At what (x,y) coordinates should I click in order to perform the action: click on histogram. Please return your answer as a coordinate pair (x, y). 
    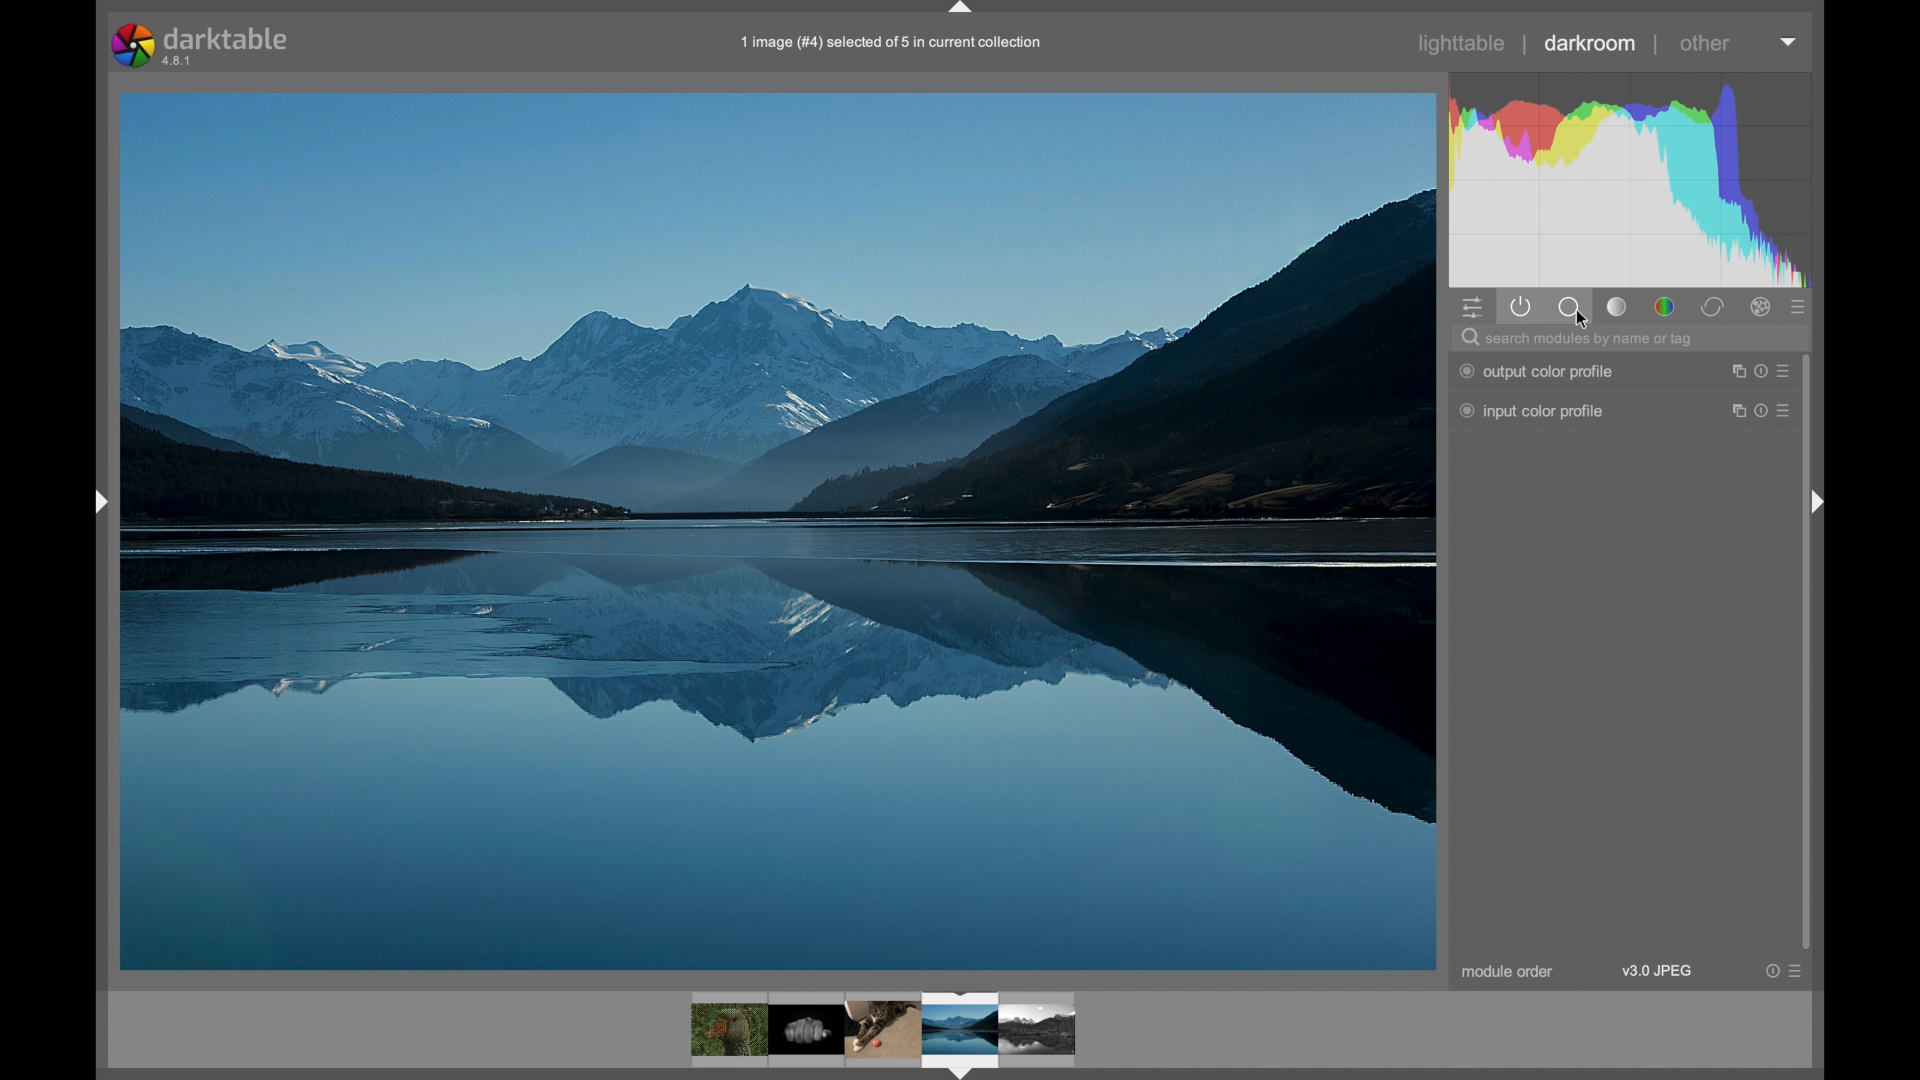
    Looking at the image, I should click on (1629, 178).